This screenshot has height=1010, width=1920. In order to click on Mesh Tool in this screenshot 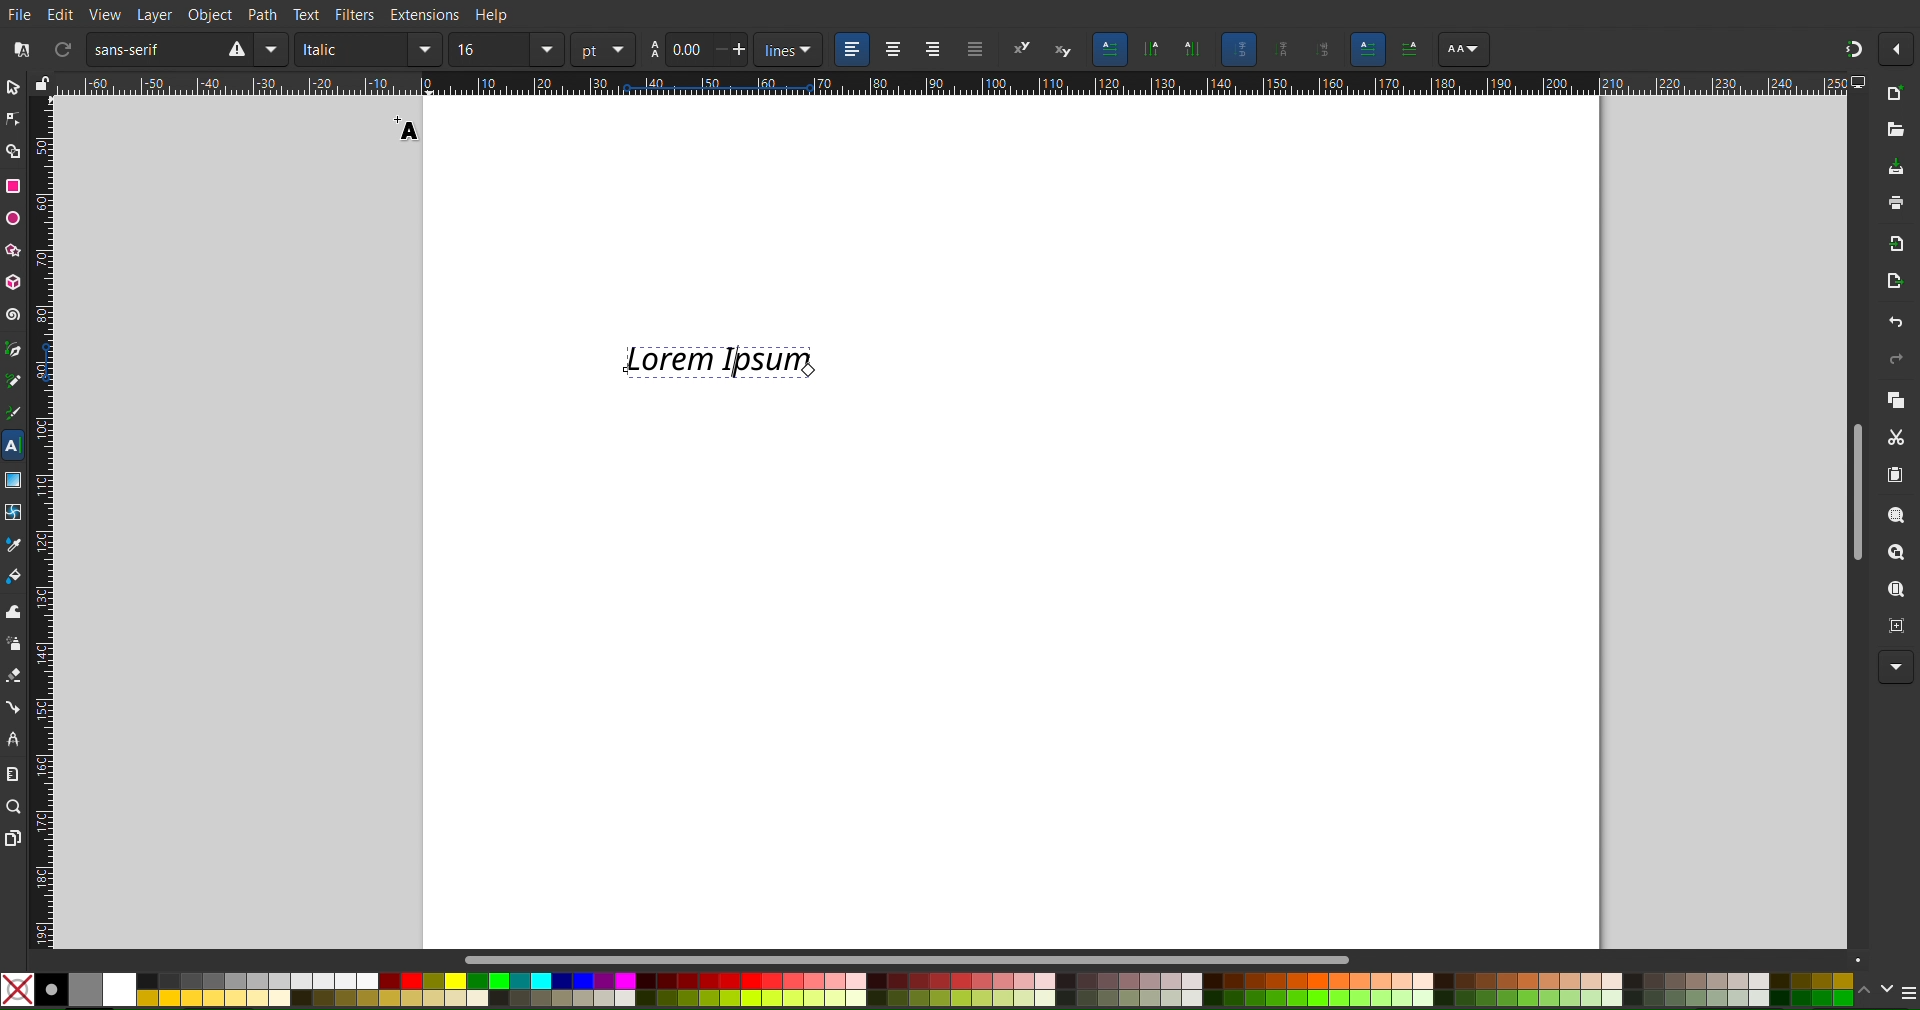, I will do `click(13, 512)`.